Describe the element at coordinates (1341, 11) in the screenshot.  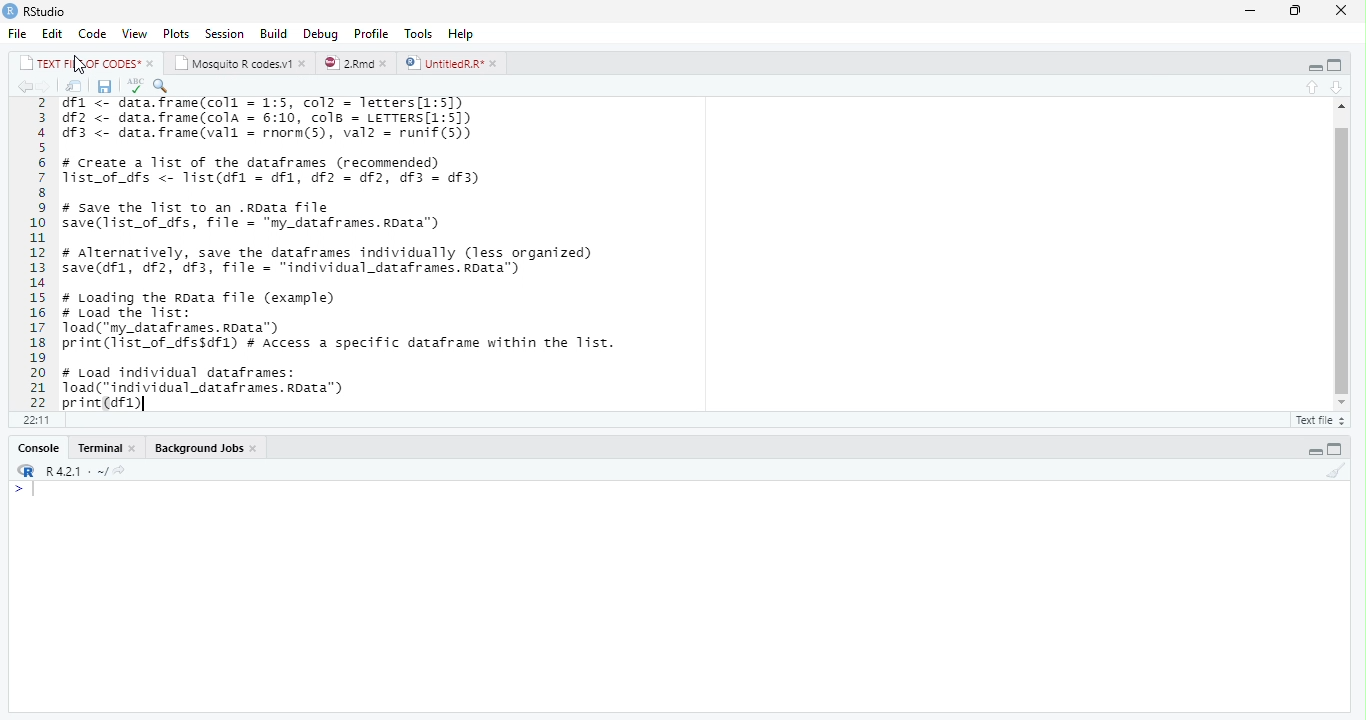
I see `Close` at that location.